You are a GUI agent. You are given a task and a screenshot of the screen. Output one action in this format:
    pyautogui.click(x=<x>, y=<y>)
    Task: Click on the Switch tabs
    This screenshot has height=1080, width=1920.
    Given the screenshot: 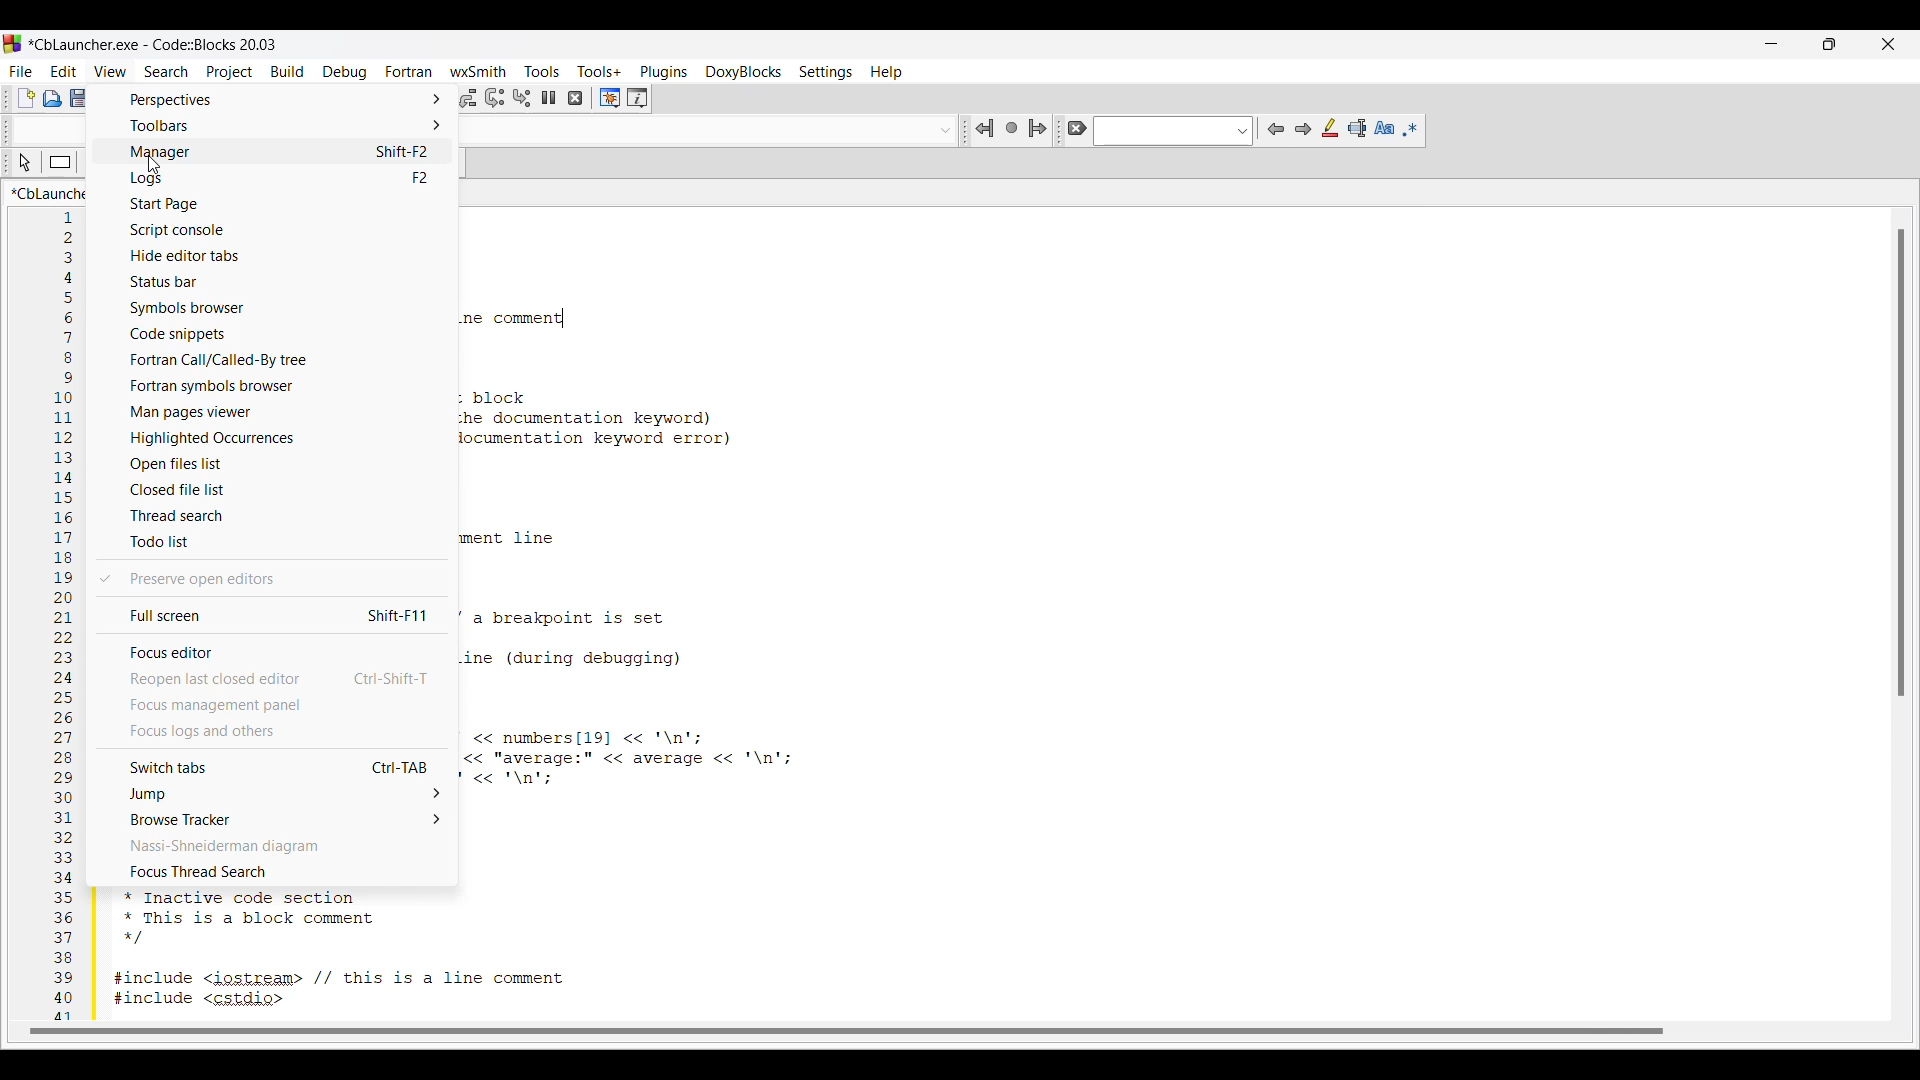 What is the action you would take?
    pyautogui.click(x=271, y=765)
    